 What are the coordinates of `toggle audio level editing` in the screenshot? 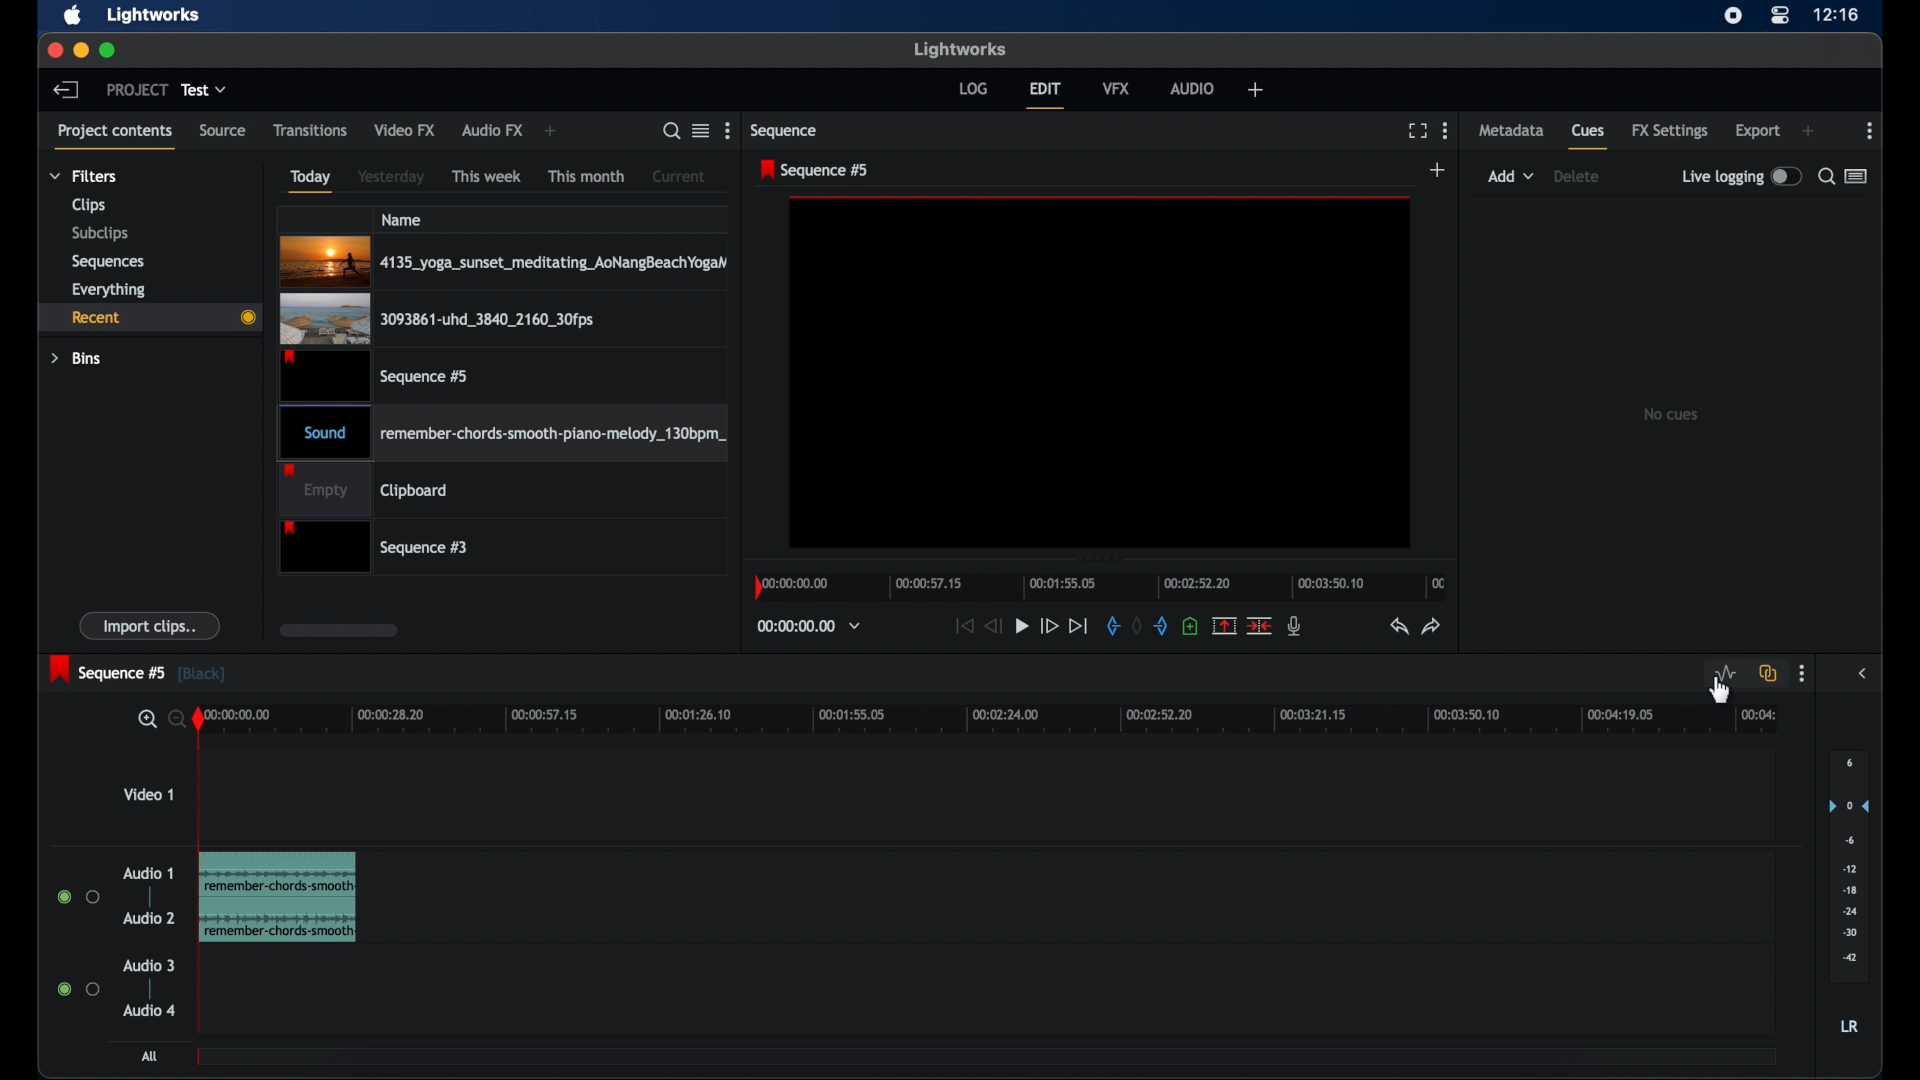 It's located at (1726, 674).